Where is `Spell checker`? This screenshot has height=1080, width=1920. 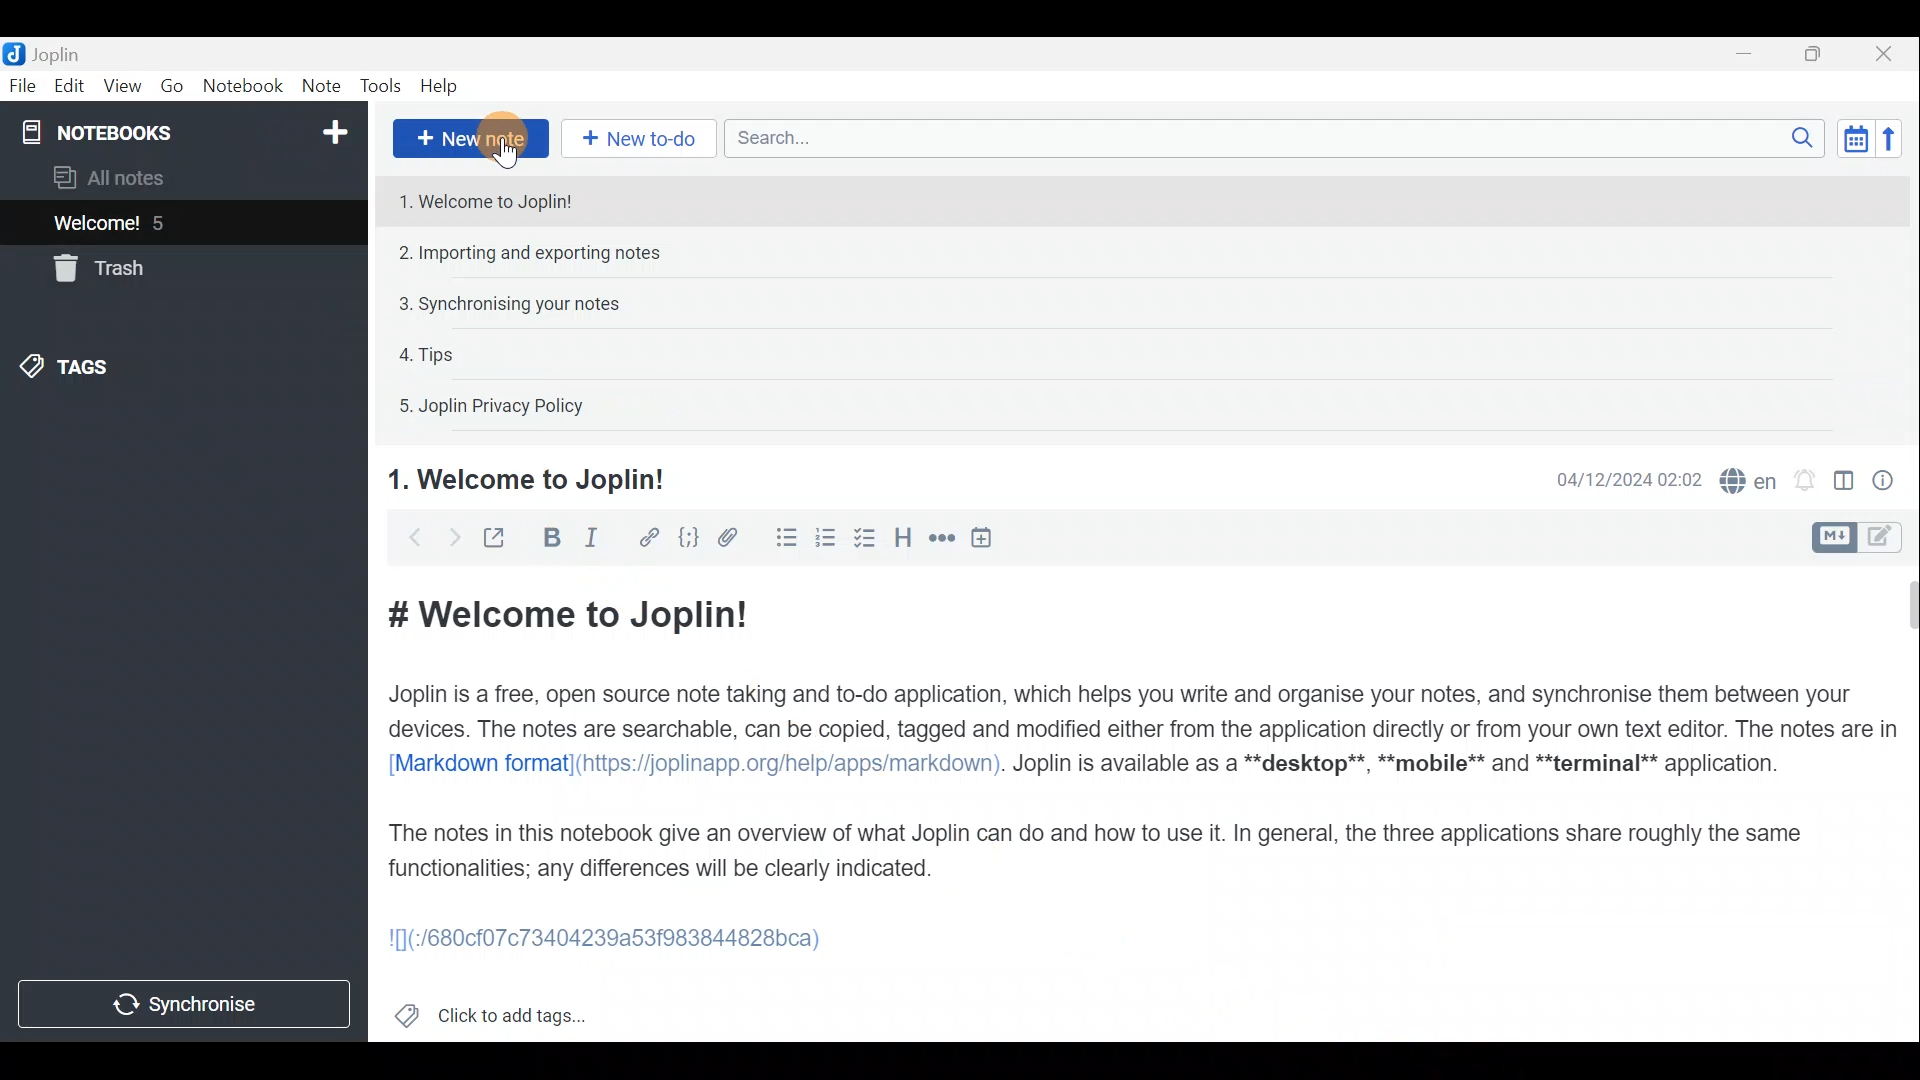
Spell checker is located at coordinates (1750, 478).